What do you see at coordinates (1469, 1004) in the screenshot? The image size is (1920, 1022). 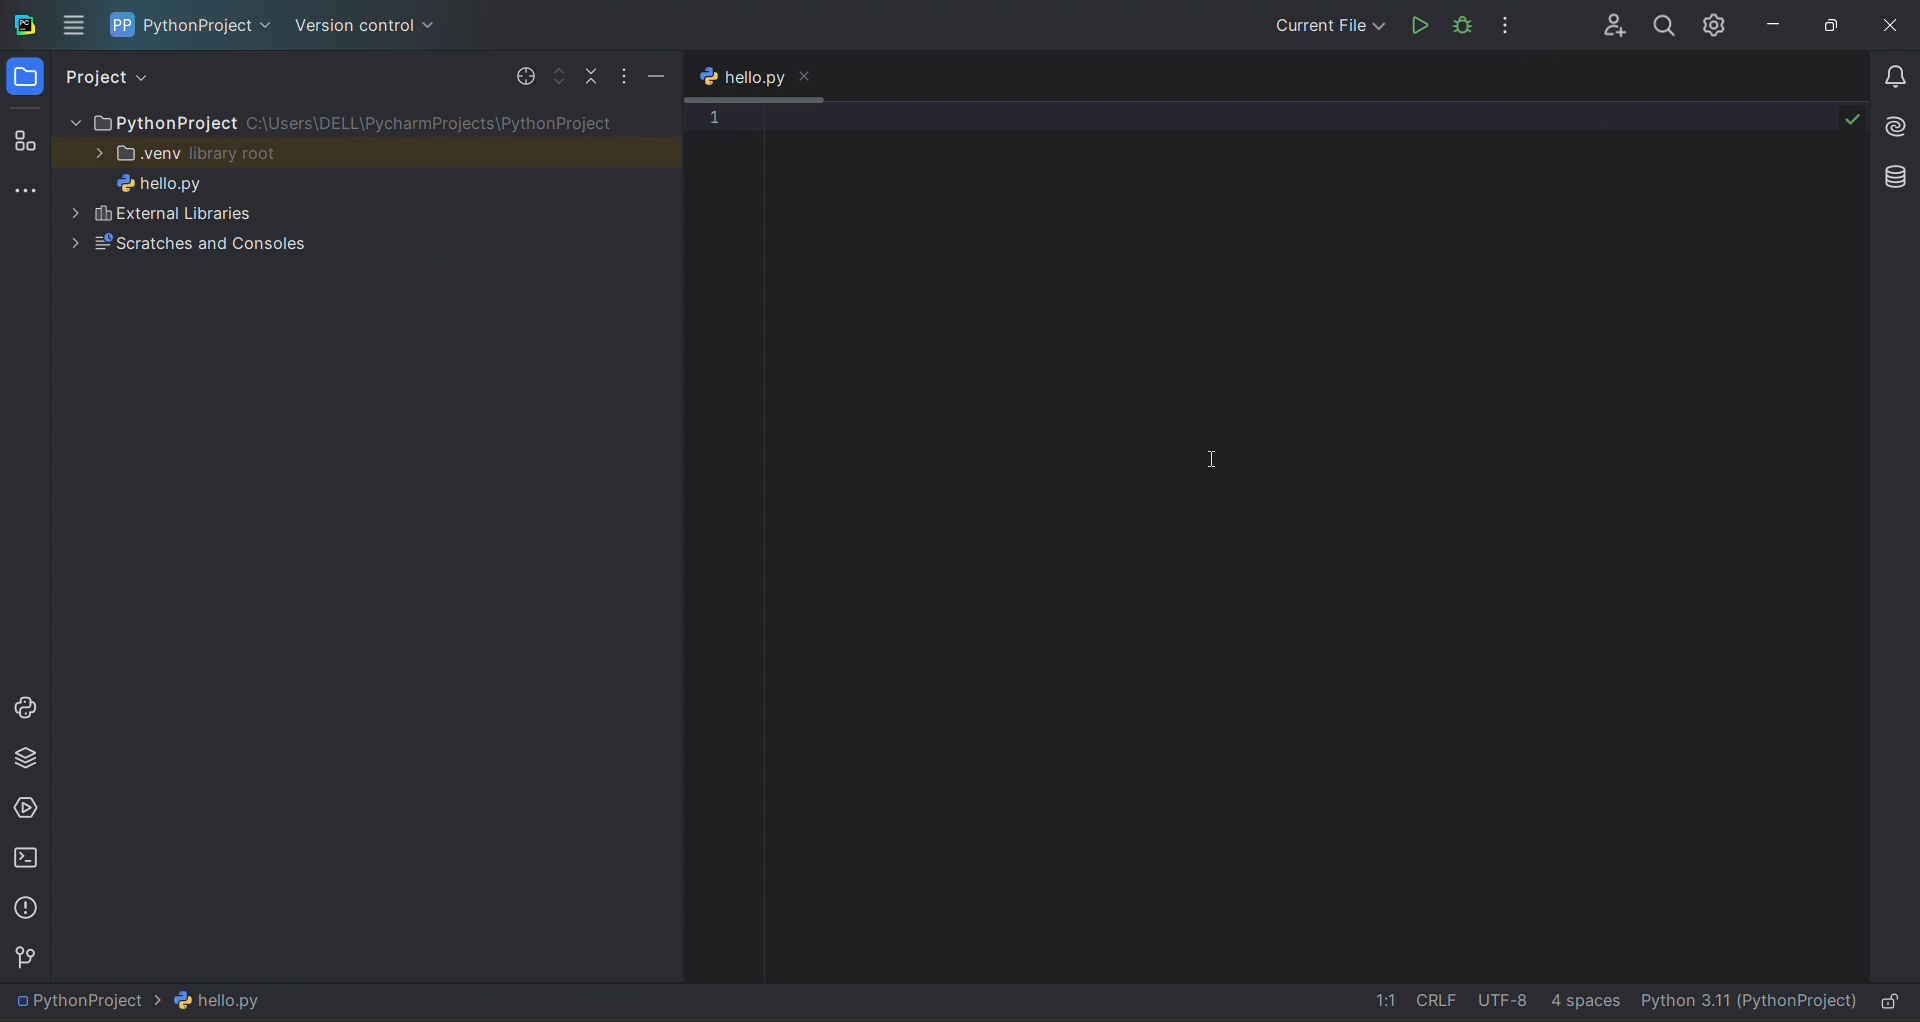 I see `file data` at bounding box center [1469, 1004].